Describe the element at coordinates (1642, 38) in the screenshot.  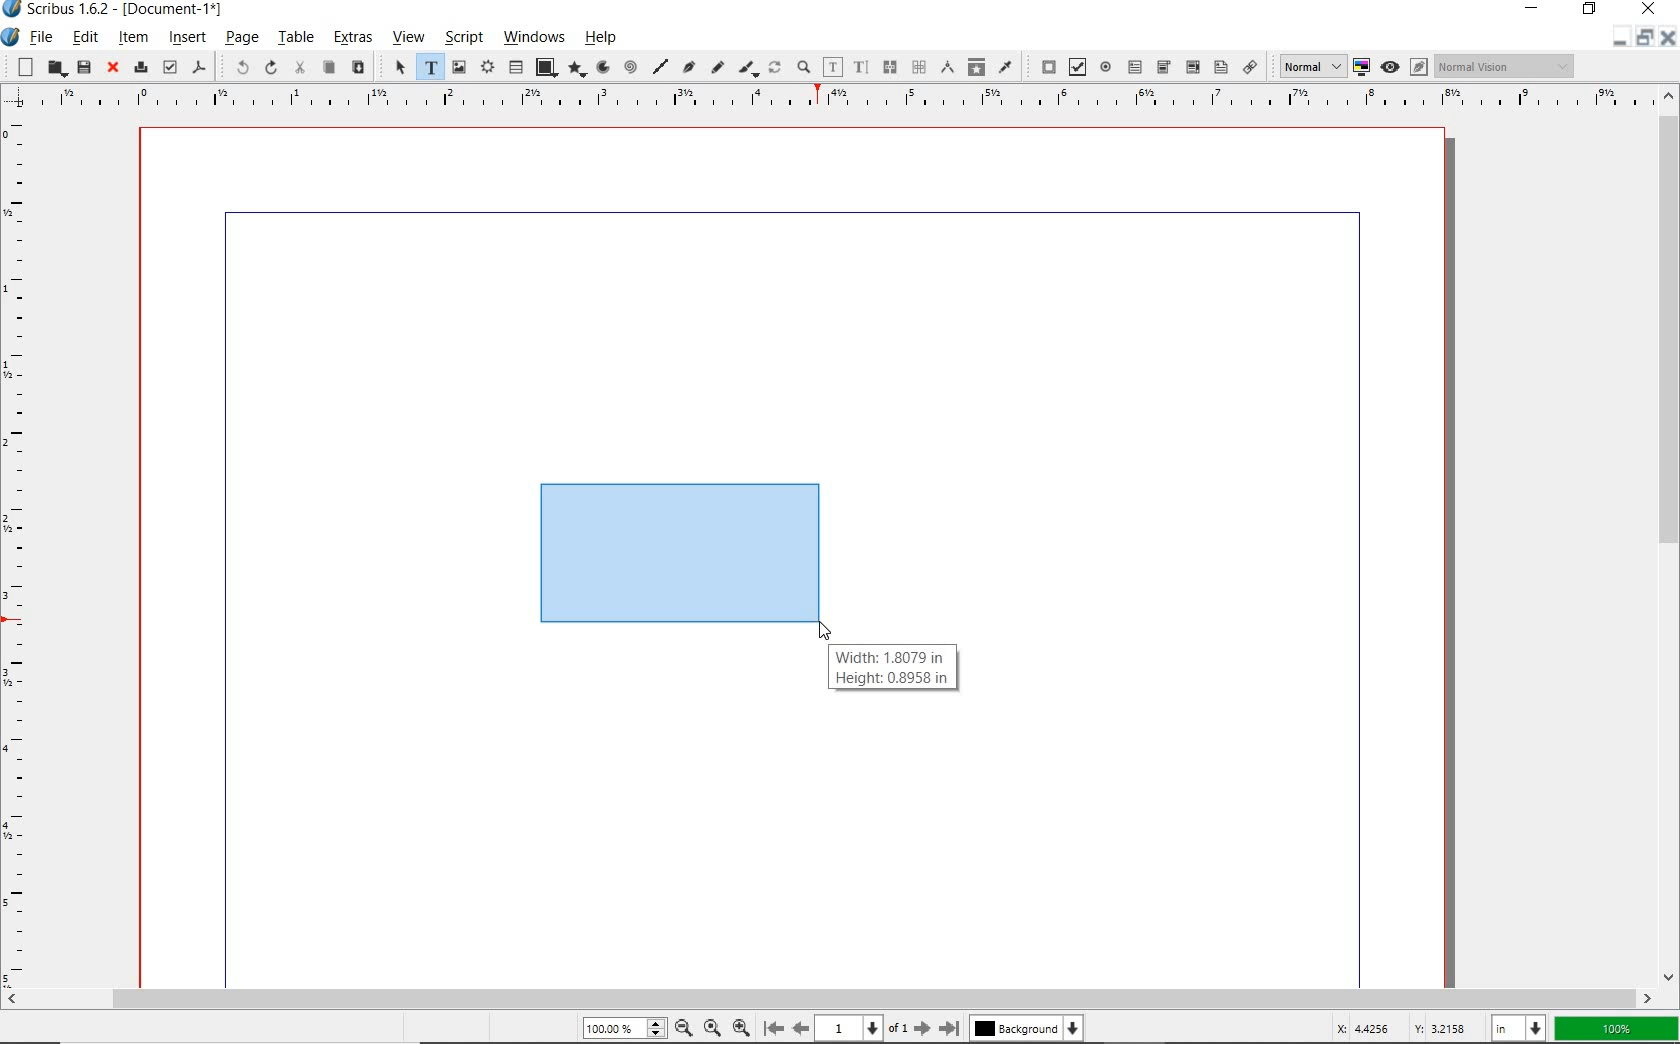
I see `minimize` at that location.